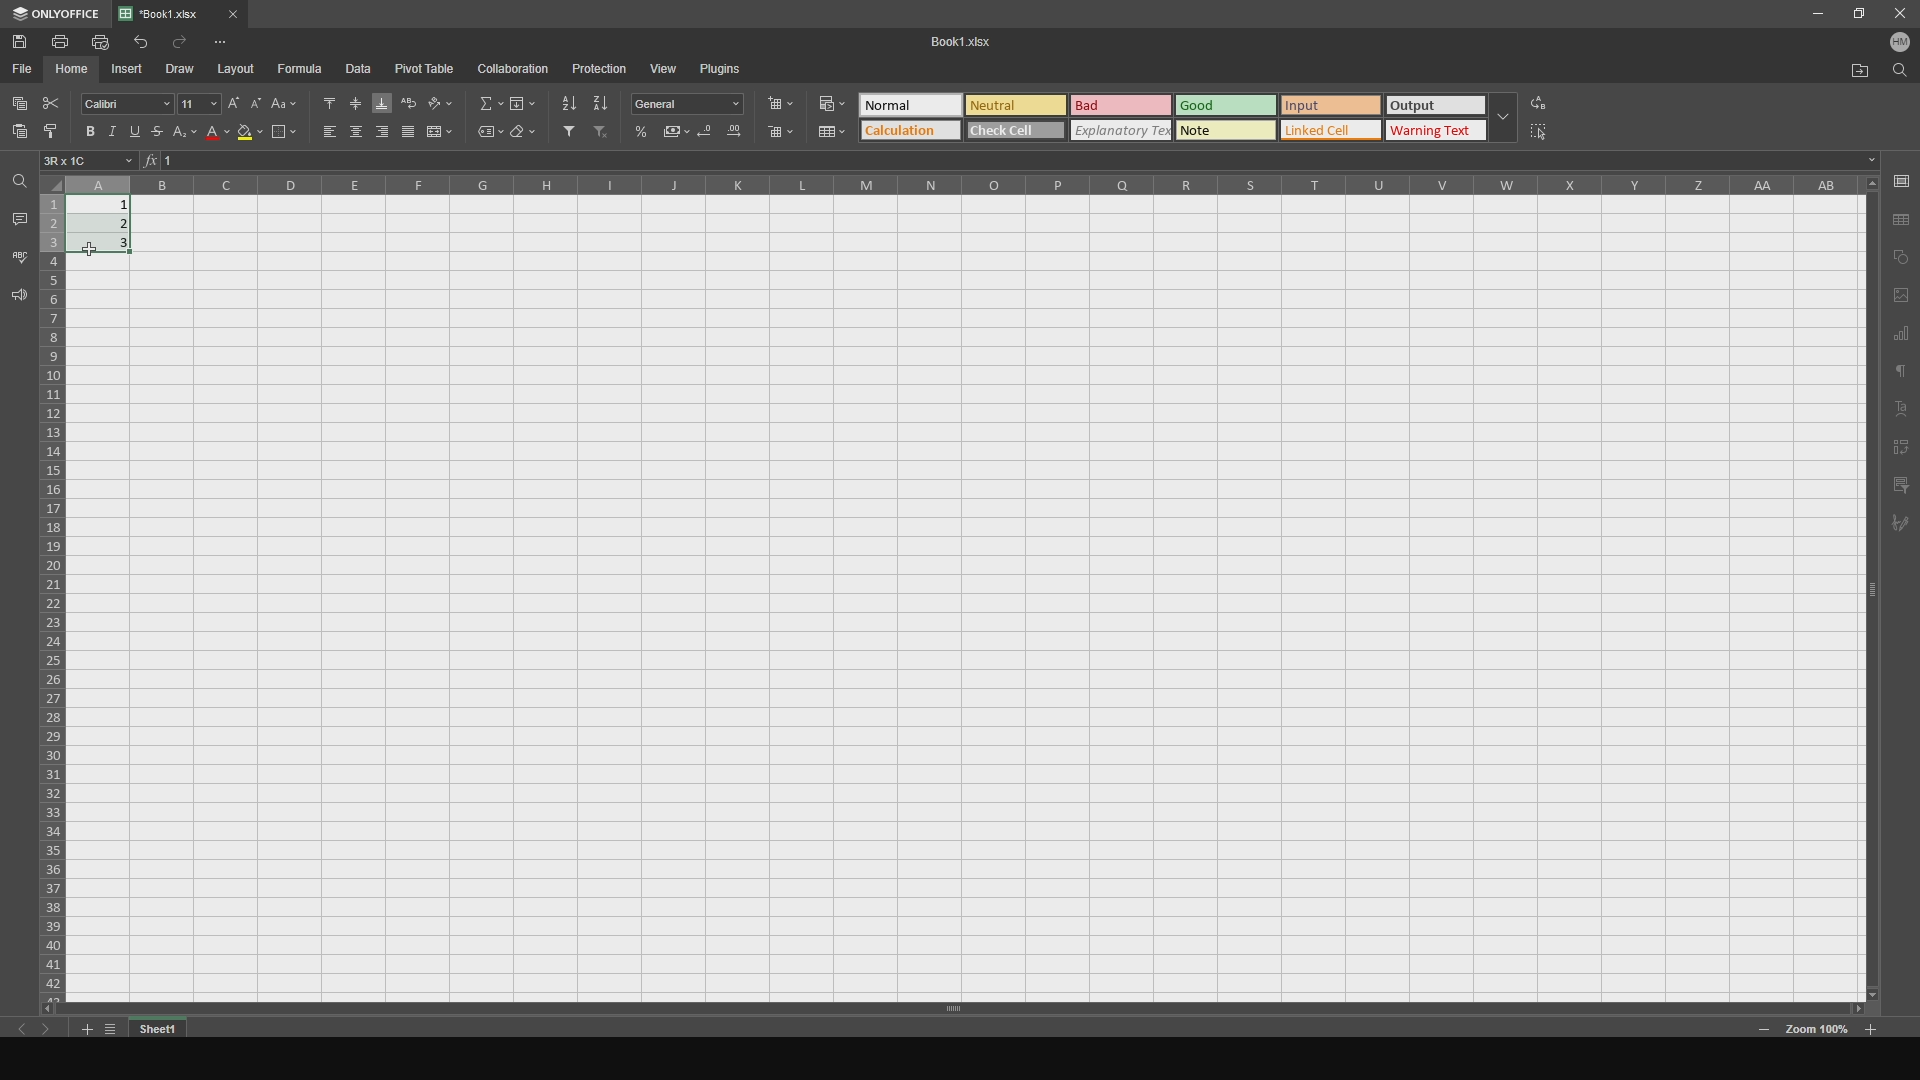 Image resolution: width=1920 pixels, height=1080 pixels. I want to click on text, so click(1901, 374).